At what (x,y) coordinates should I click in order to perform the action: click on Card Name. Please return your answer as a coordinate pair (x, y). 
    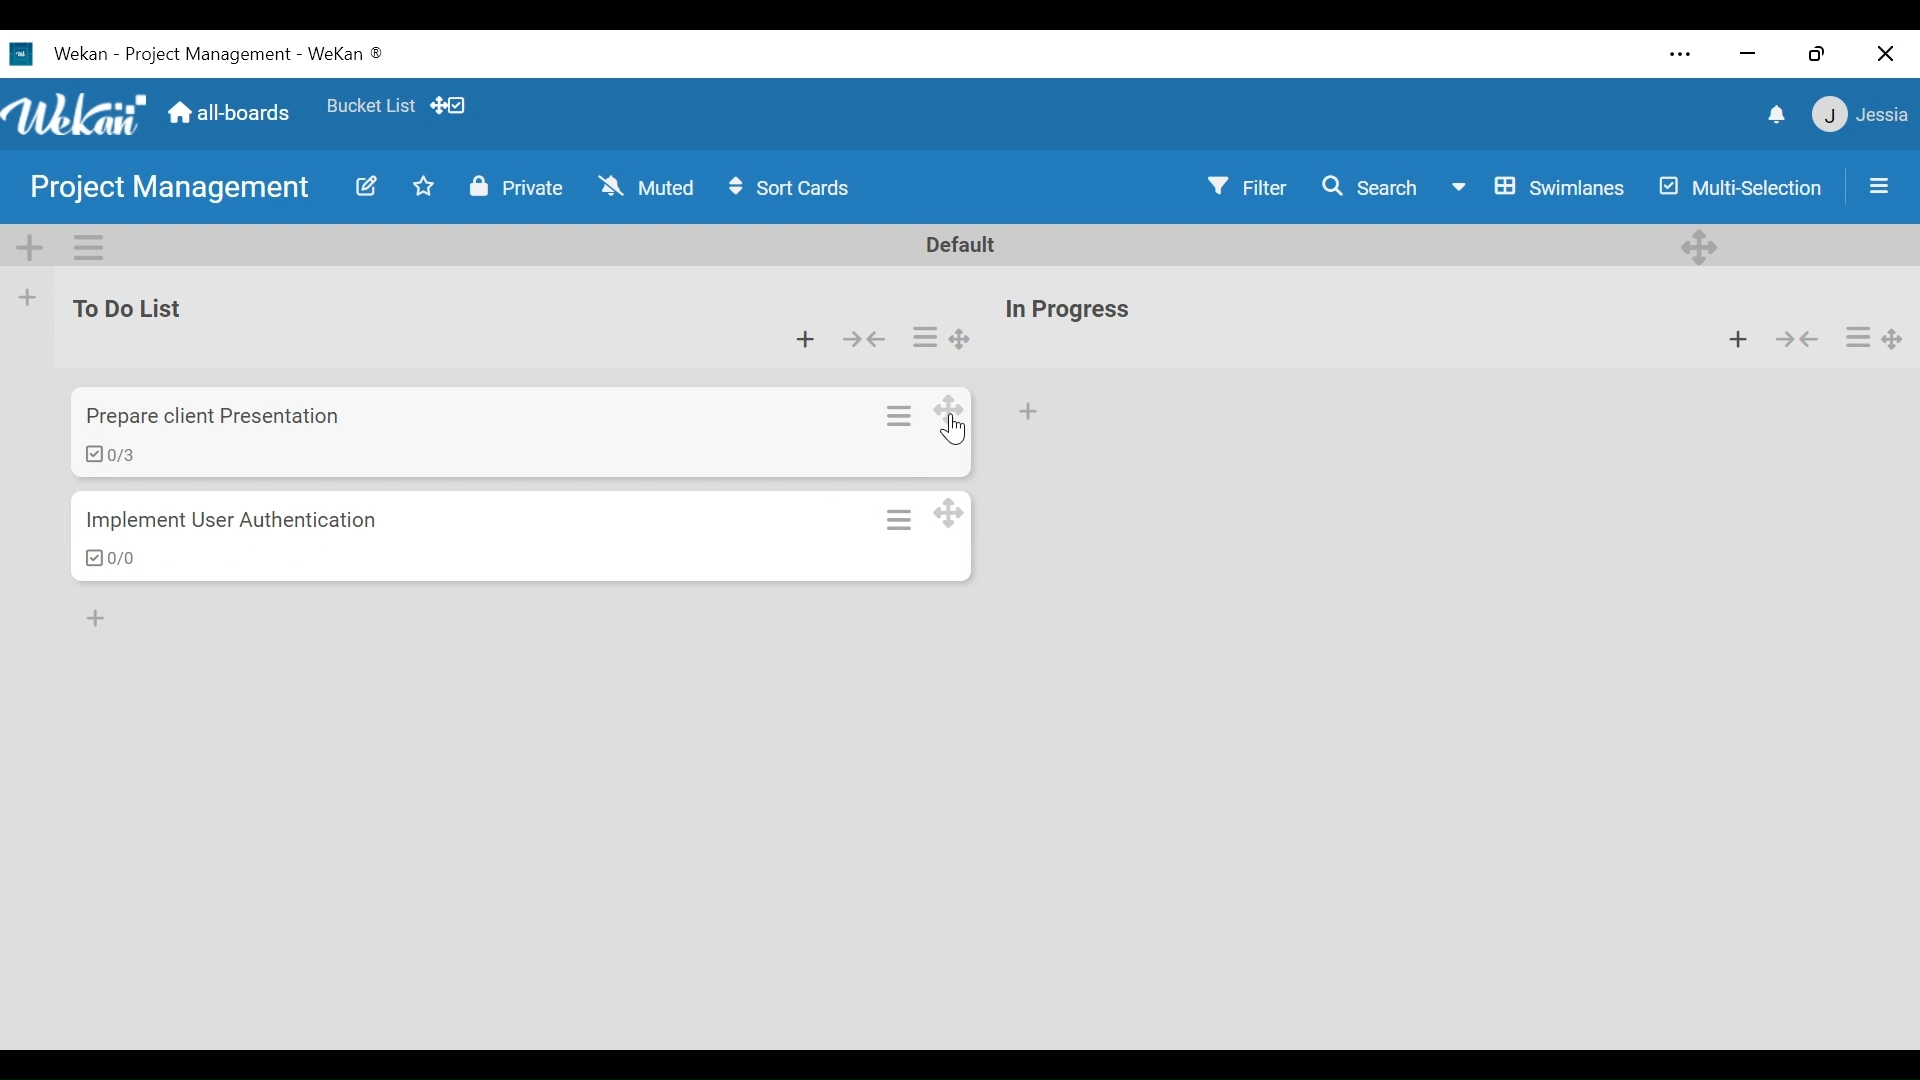
    Looking at the image, I should click on (236, 519).